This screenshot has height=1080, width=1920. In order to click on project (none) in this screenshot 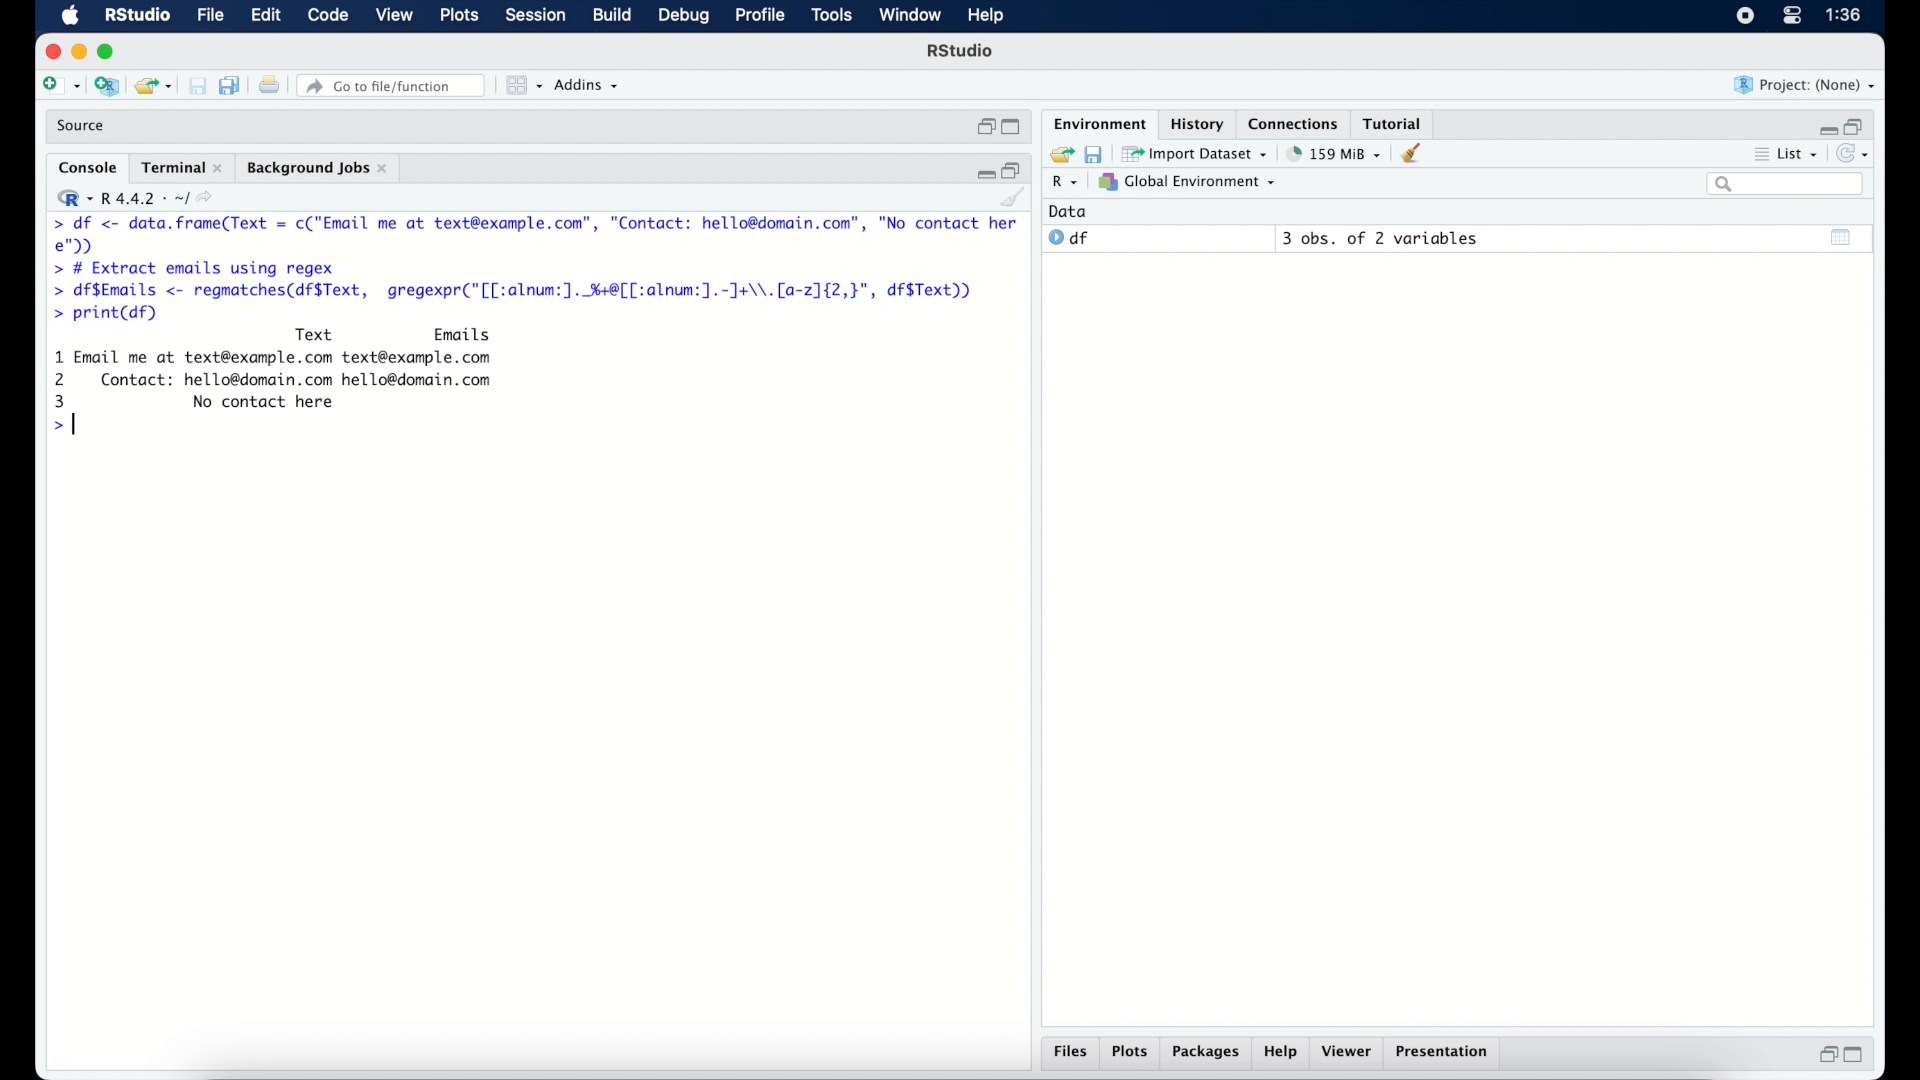, I will do `click(1806, 86)`.